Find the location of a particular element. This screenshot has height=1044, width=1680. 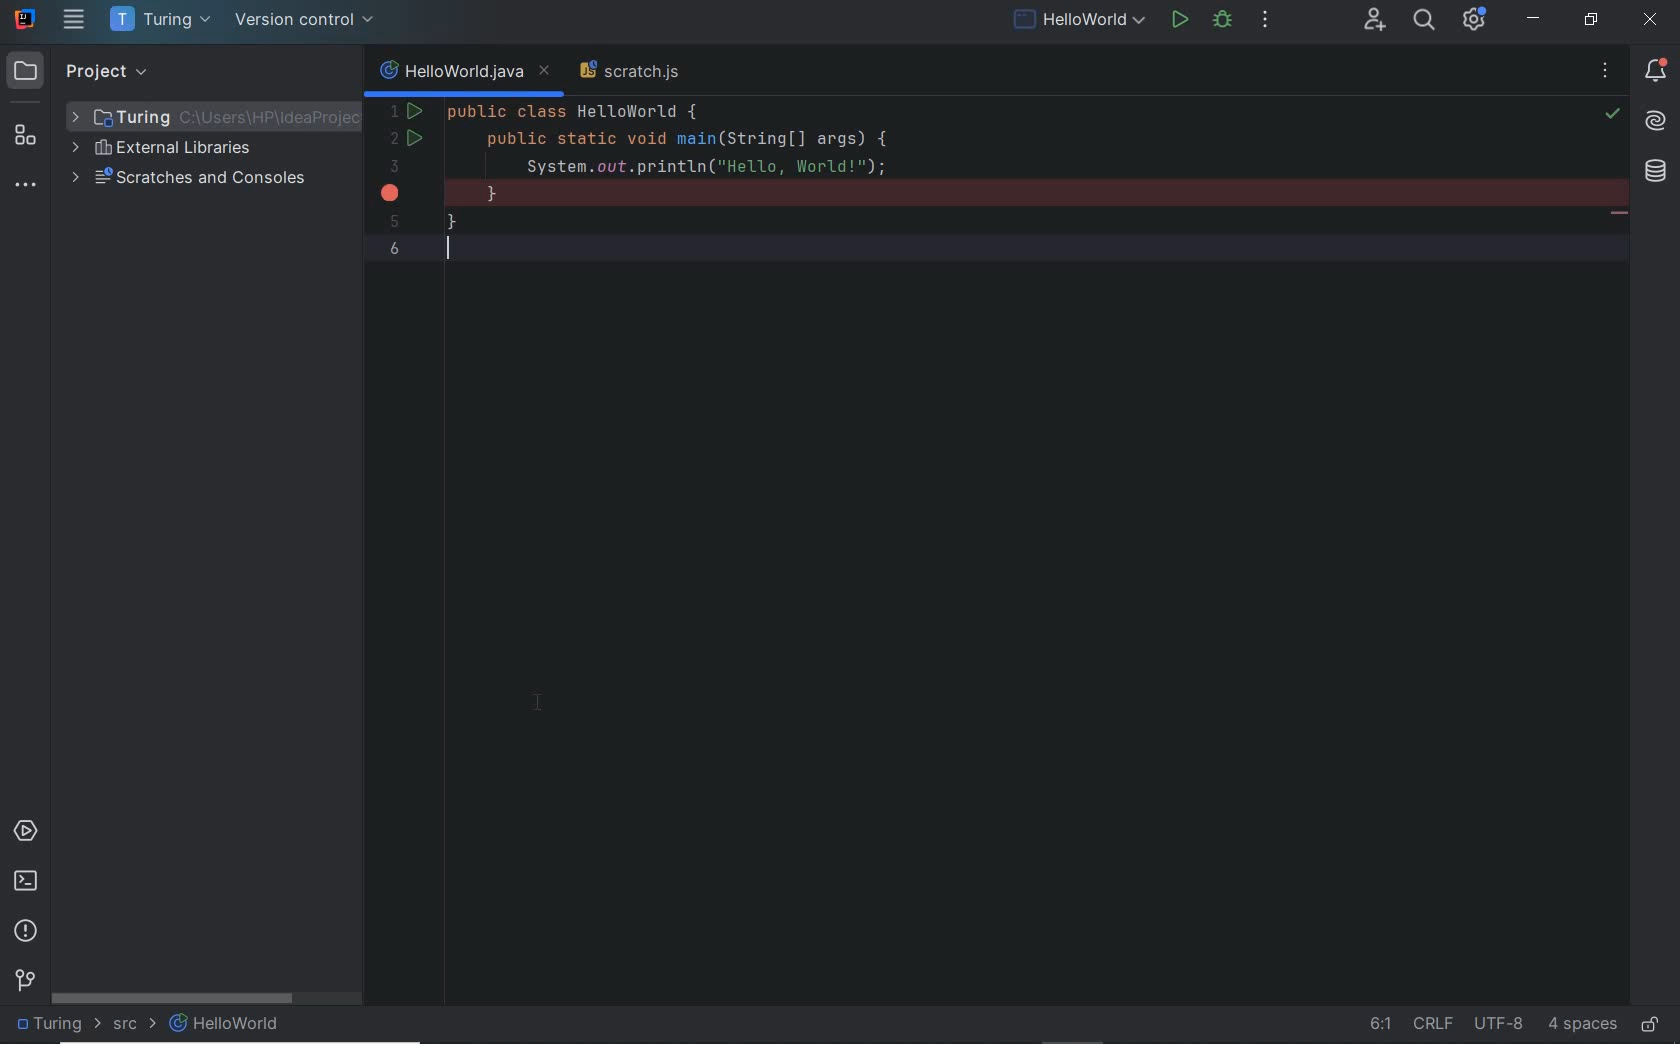

scratch file is located at coordinates (630, 71).